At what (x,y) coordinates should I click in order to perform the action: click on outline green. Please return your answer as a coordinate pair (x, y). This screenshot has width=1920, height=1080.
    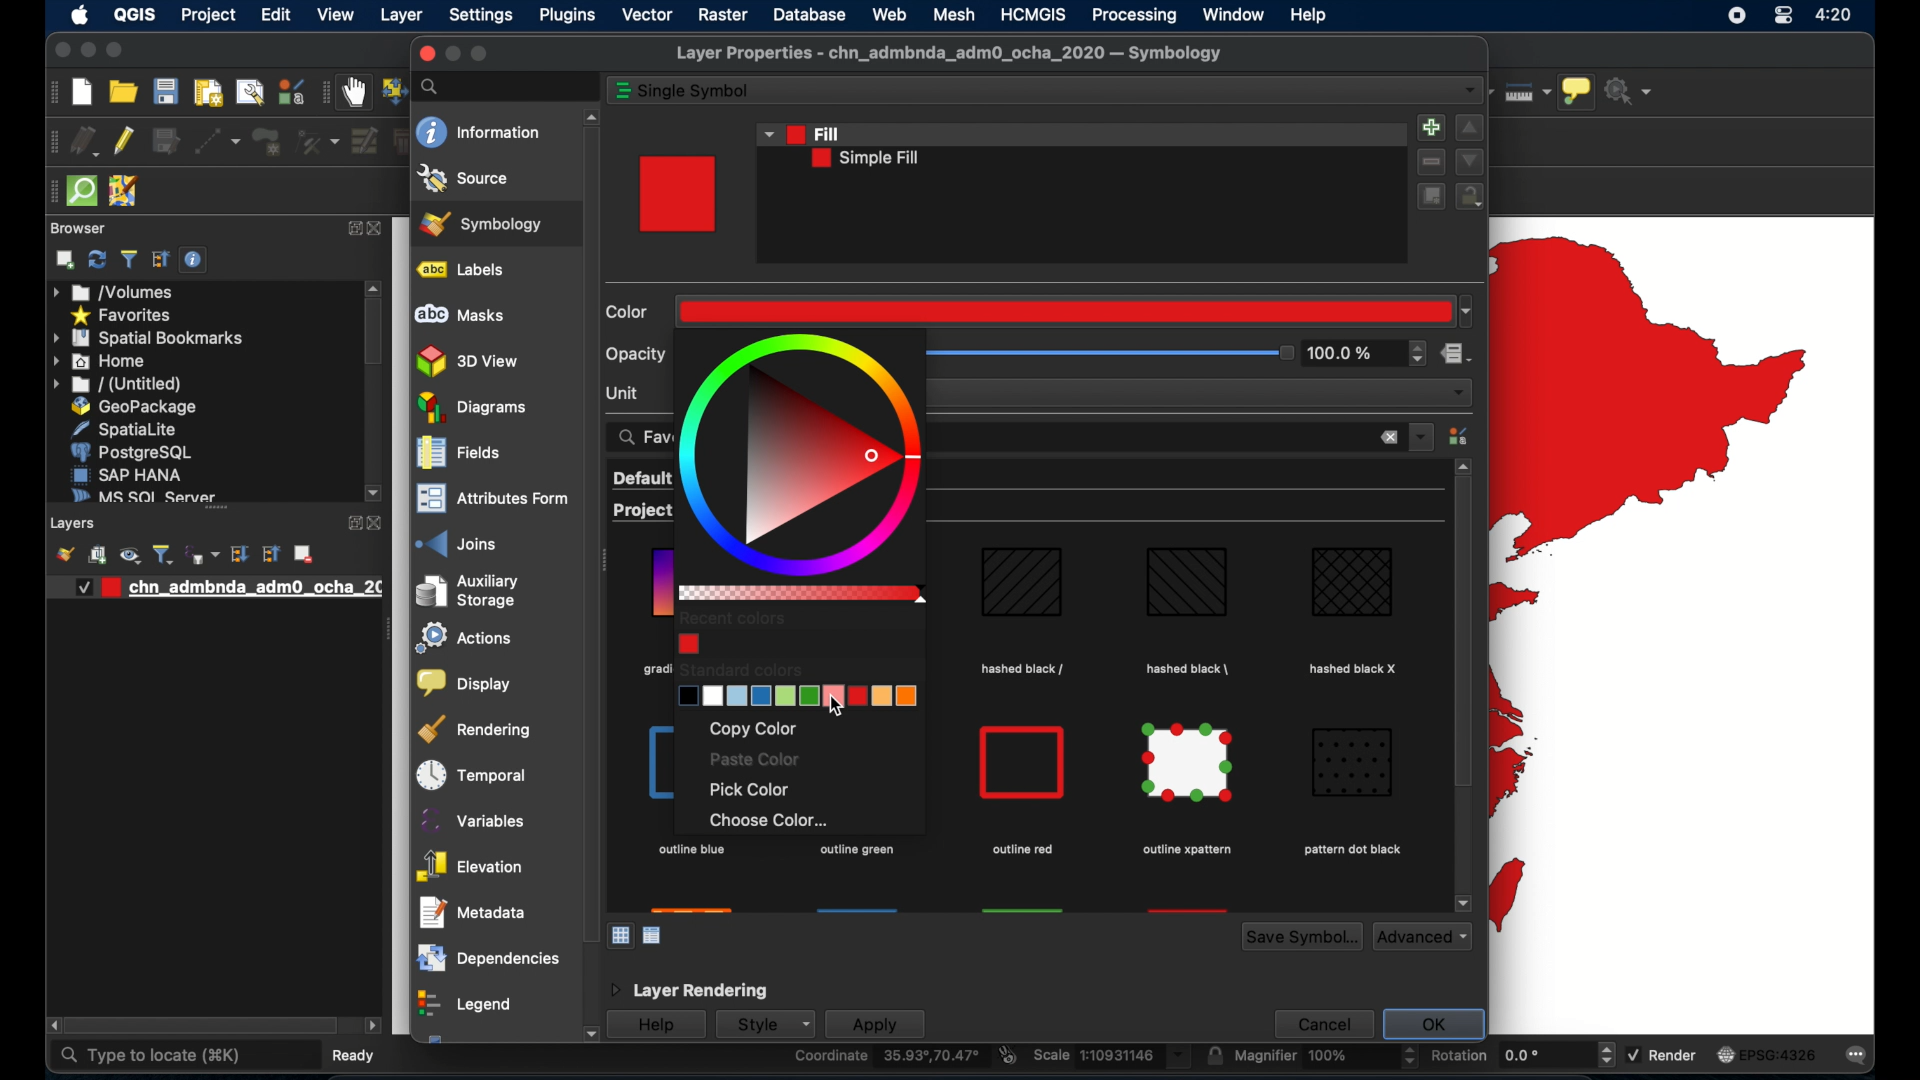
    Looking at the image, I should click on (858, 848).